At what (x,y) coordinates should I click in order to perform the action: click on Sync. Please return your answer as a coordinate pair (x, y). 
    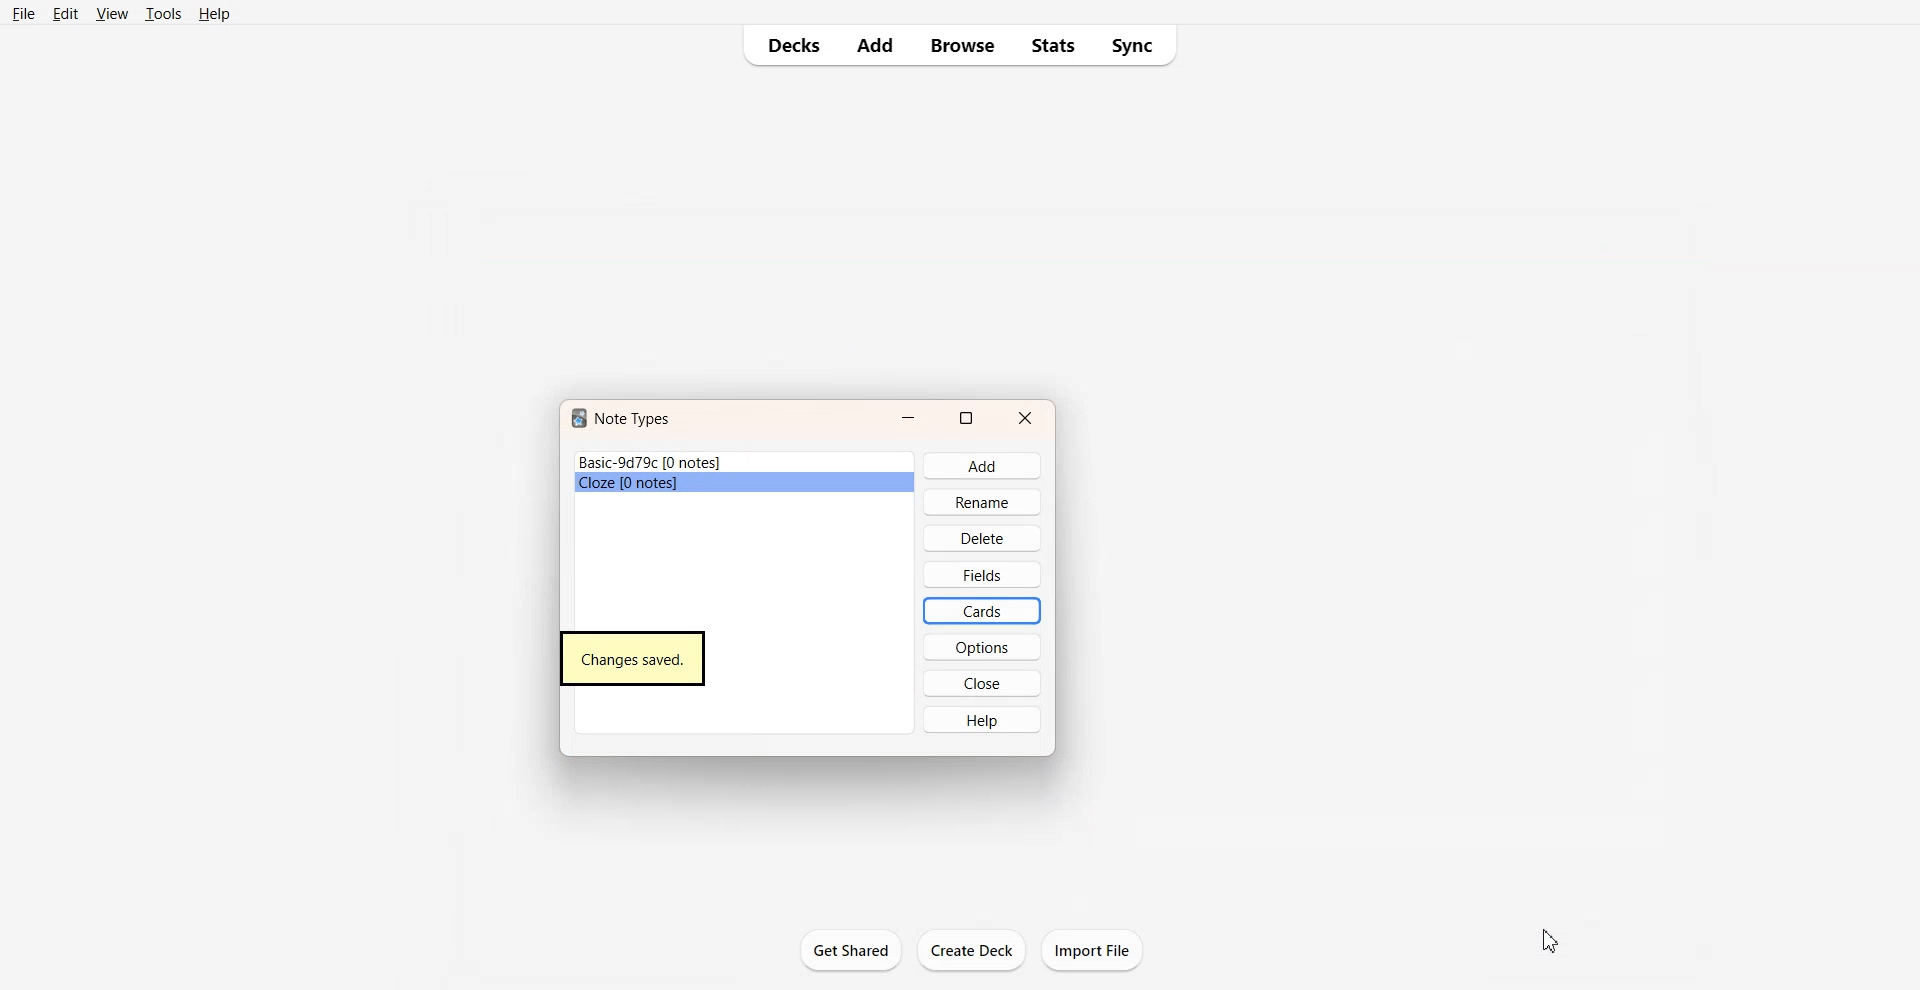
    Looking at the image, I should click on (1136, 46).